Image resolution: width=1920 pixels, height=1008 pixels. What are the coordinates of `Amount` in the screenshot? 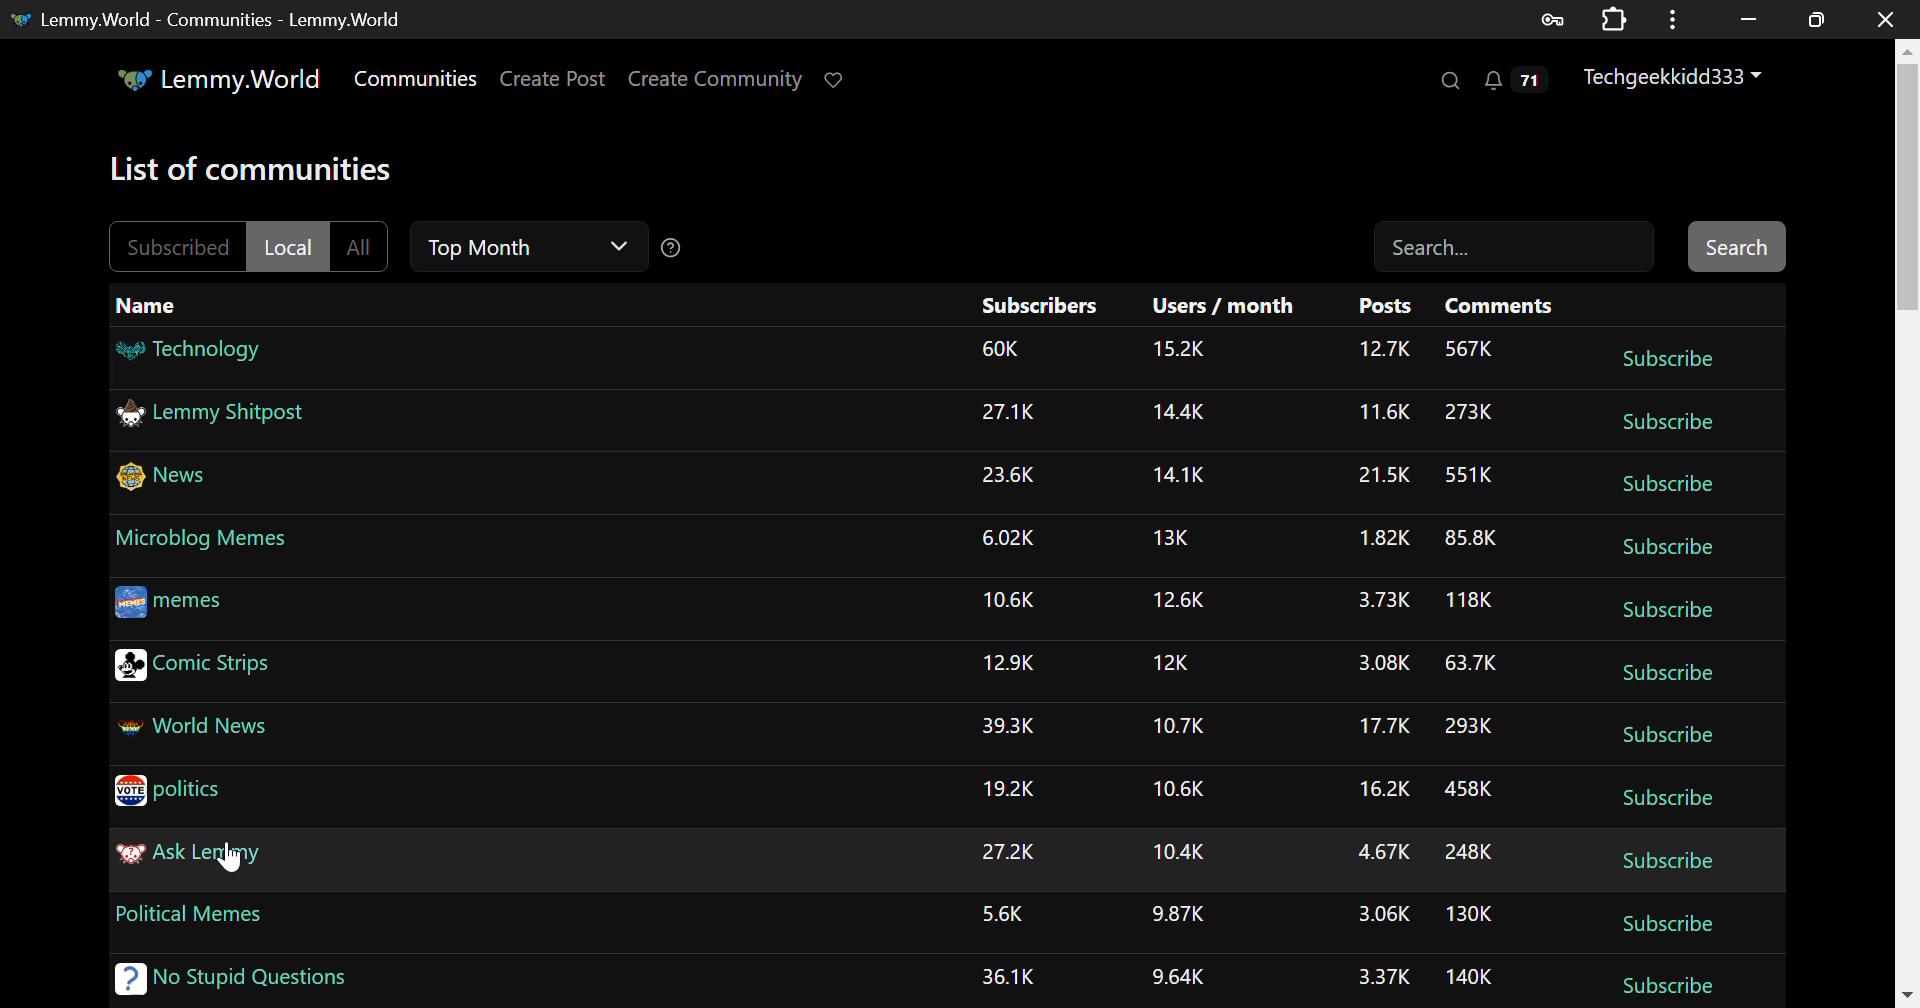 It's located at (1471, 539).